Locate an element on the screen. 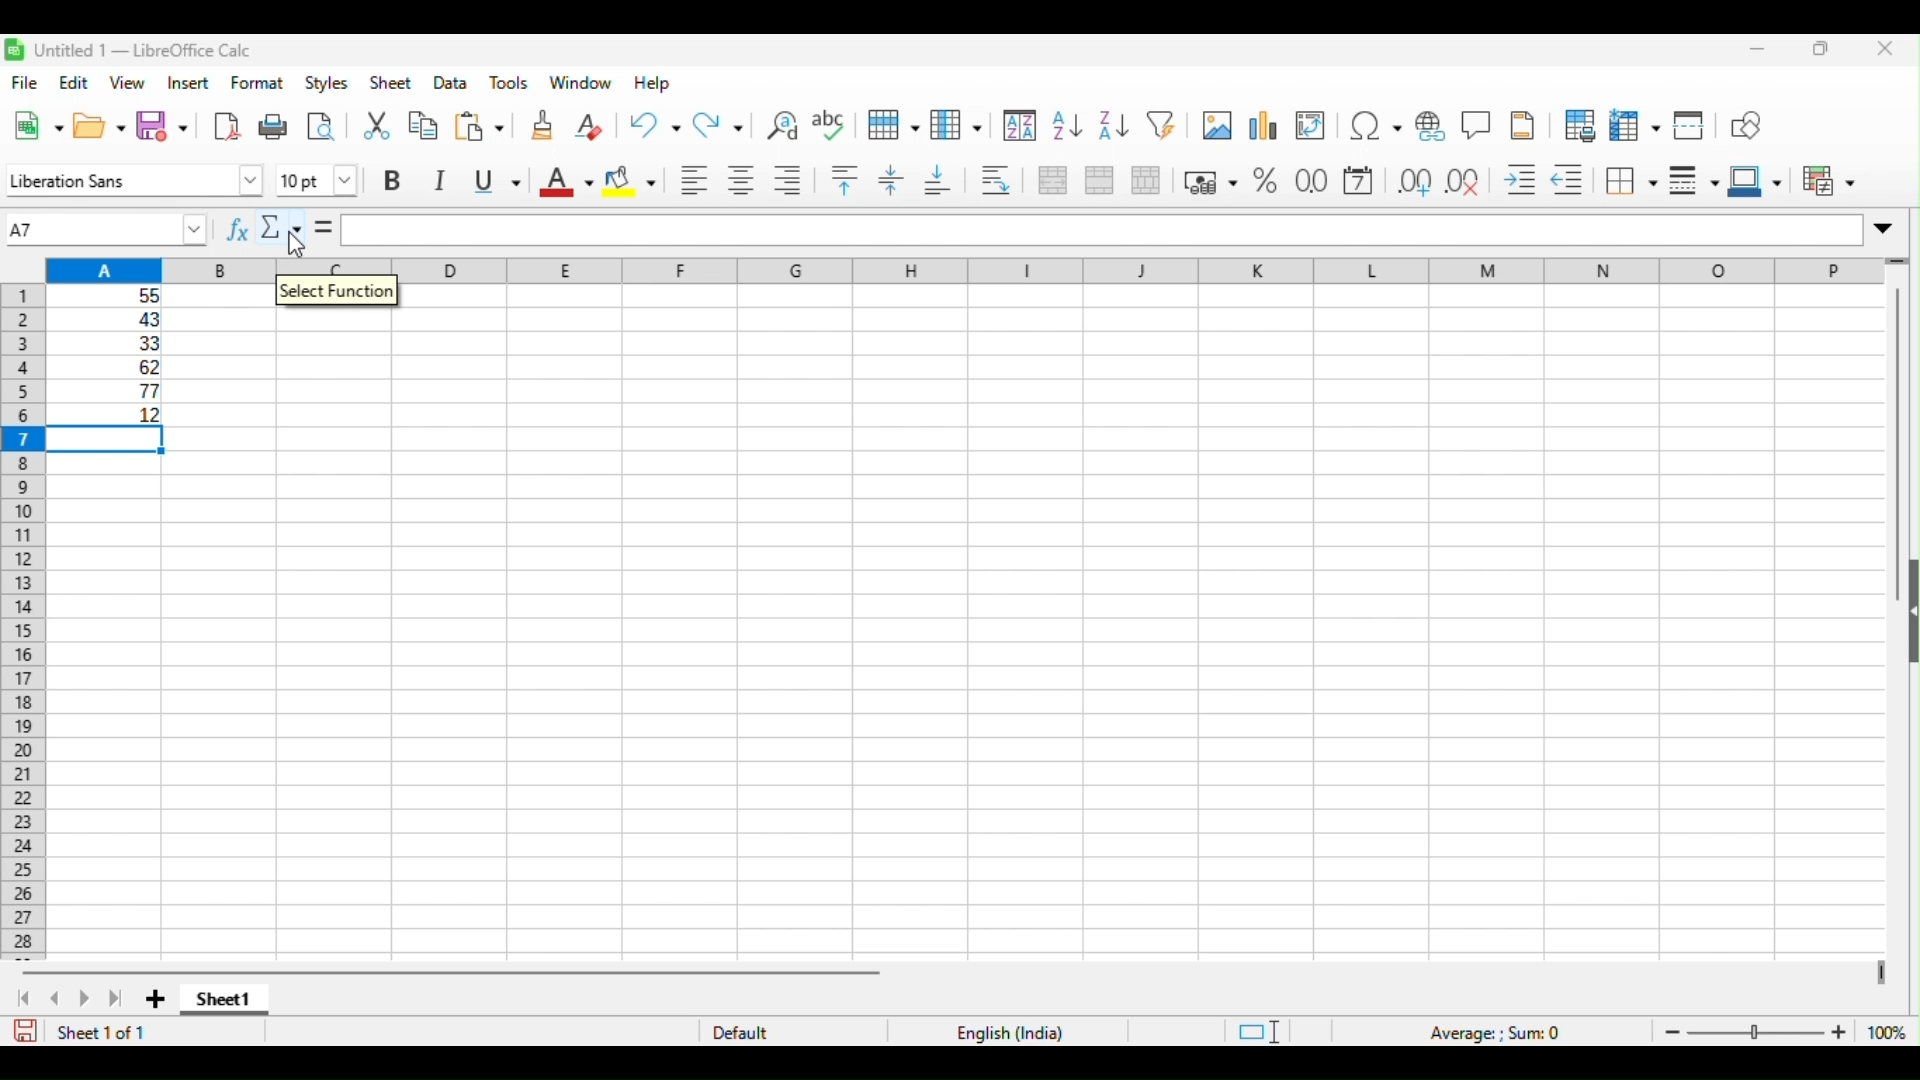 This screenshot has height=1080, width=1920. unmerge cells is located at coordinates (1146, 181).